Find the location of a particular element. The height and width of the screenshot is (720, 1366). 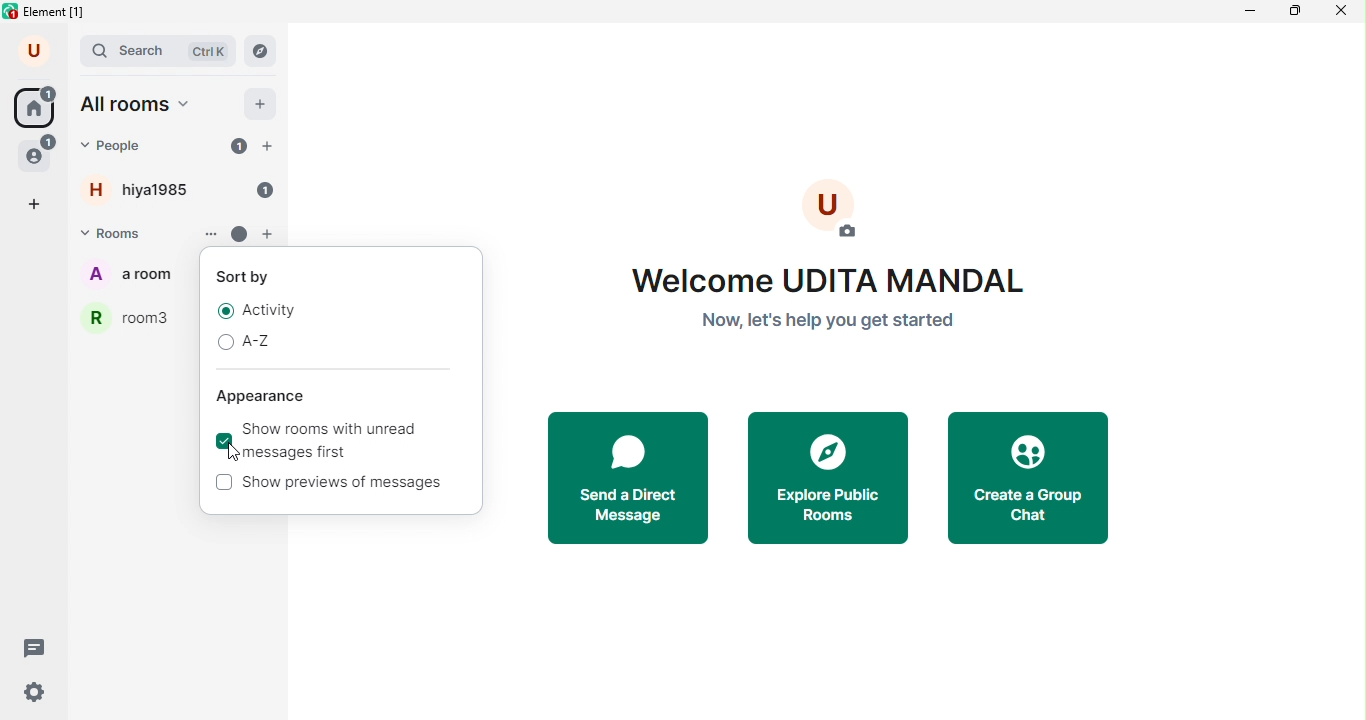

add space is located at coordinates (38, 203).